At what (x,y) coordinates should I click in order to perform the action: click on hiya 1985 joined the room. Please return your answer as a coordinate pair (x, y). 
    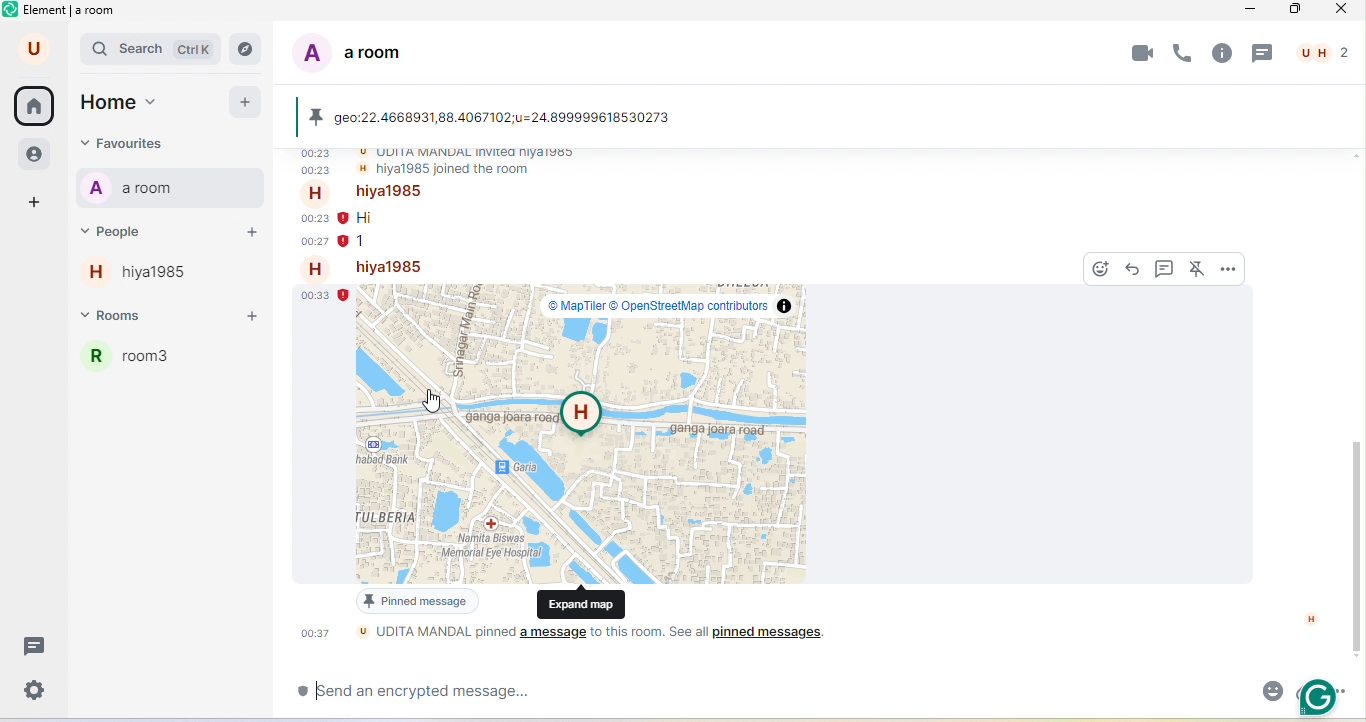
    Looking at the image, I should click on (489, 170).